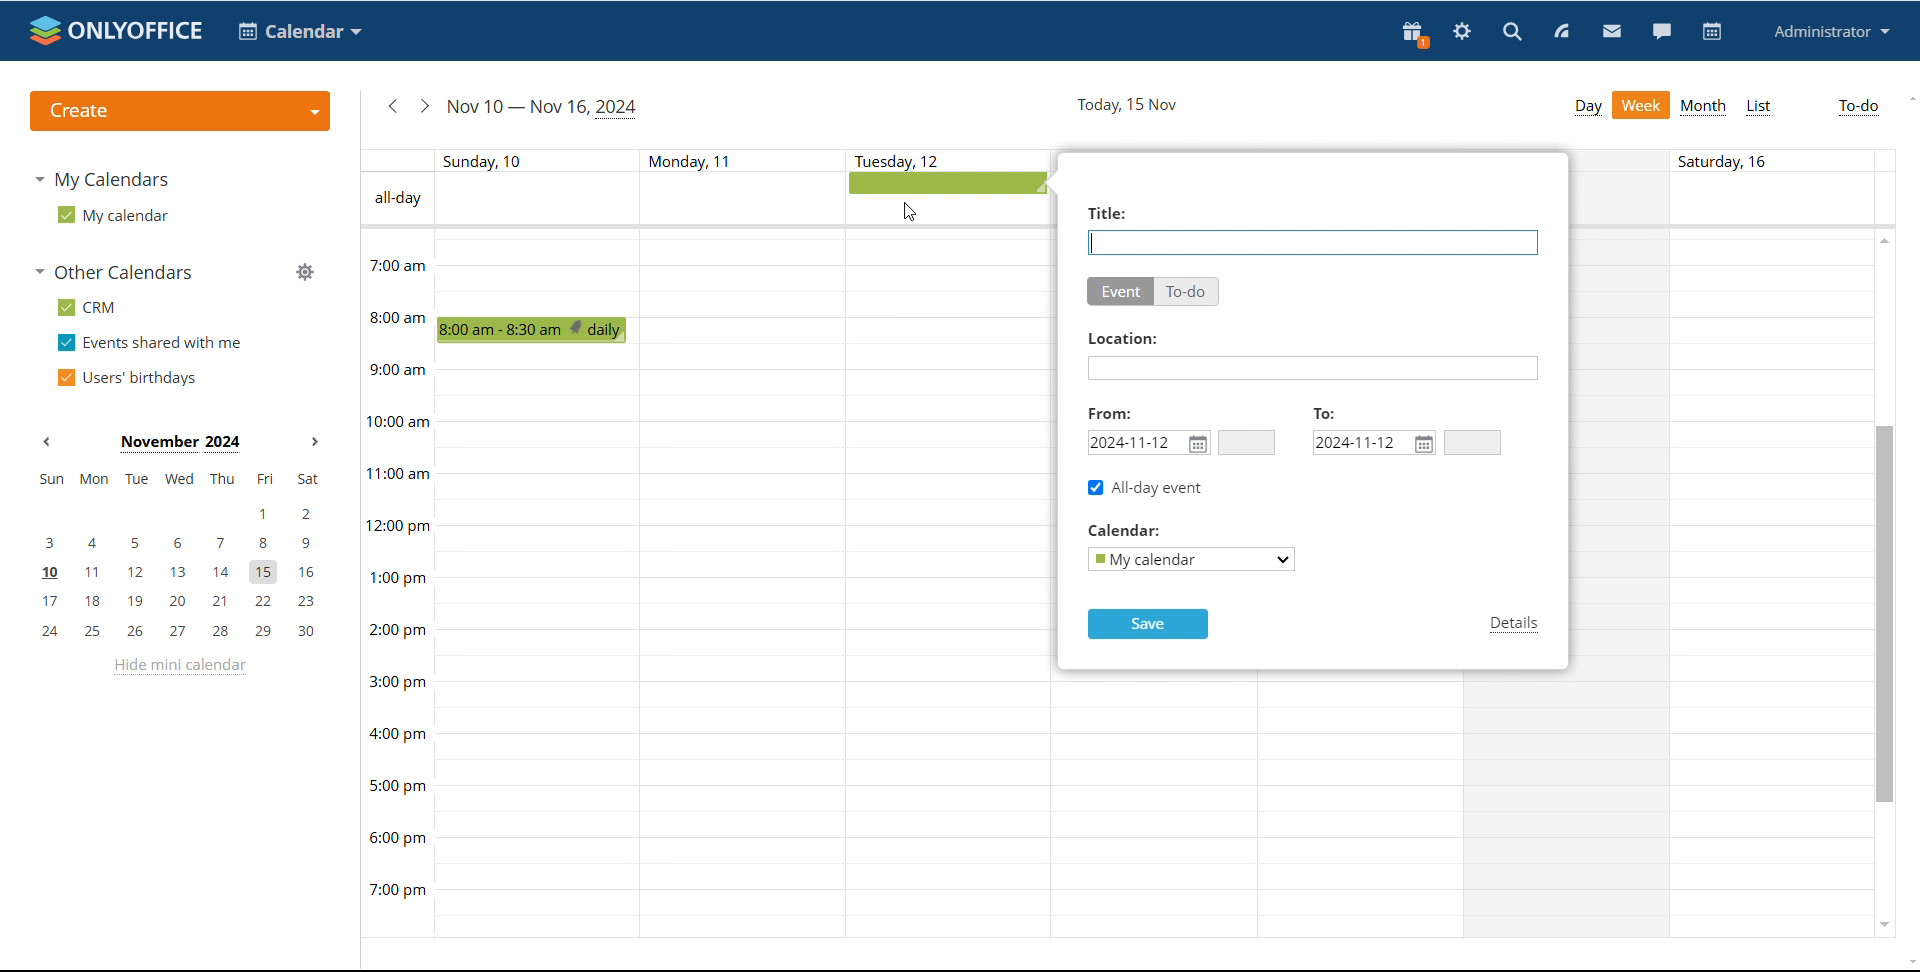 This screenshot has height=972, width=1920. I want to click on end time, so click(1472, 443).